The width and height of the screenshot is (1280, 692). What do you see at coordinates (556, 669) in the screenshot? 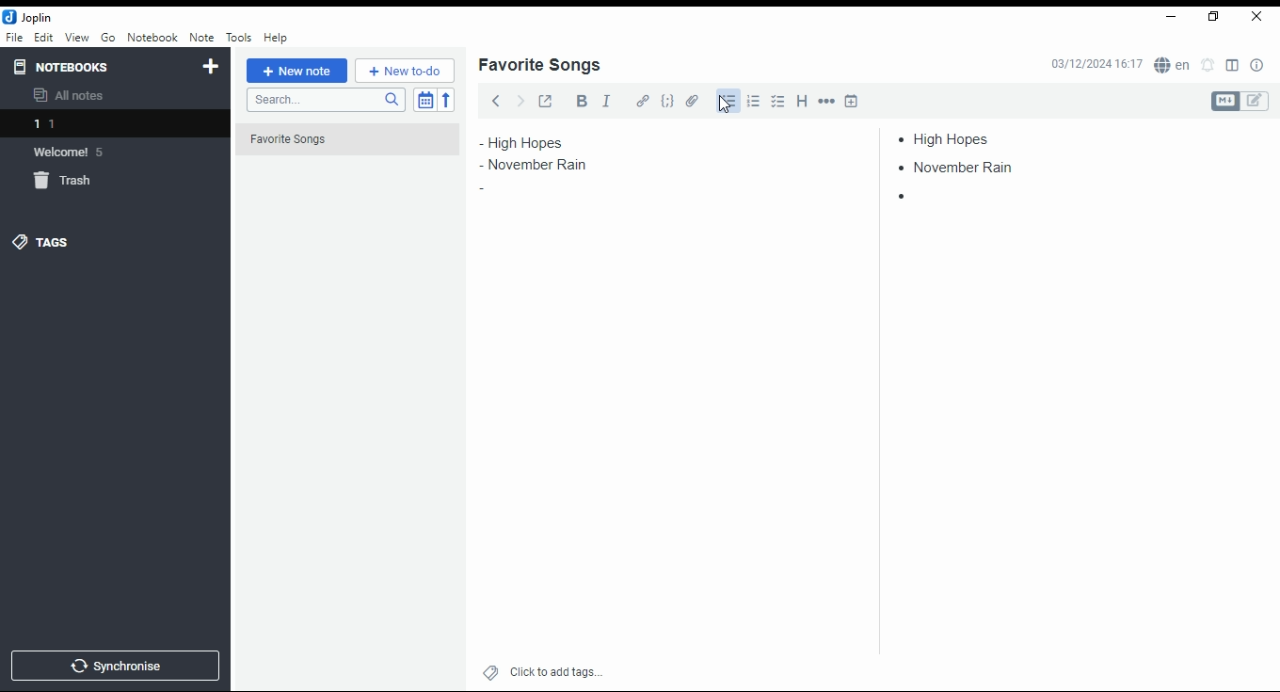
I see `click to add tags` at bounding box center [556, 669].